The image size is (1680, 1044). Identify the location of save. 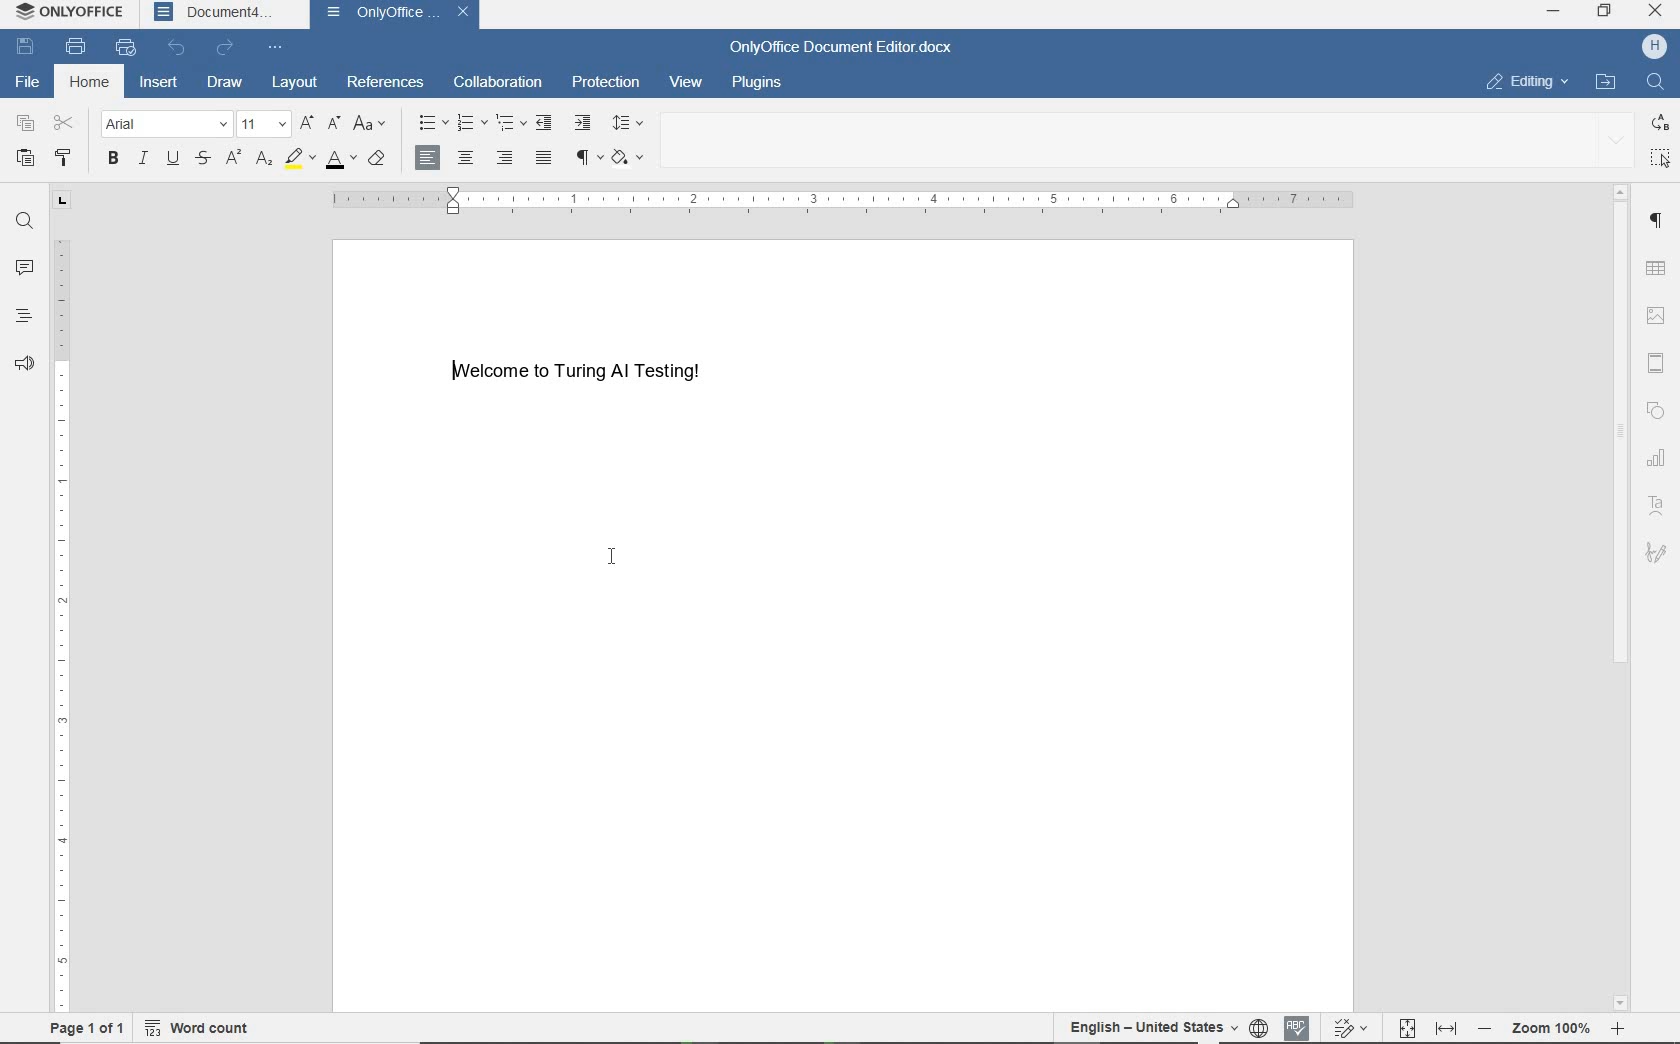
(26, 47).